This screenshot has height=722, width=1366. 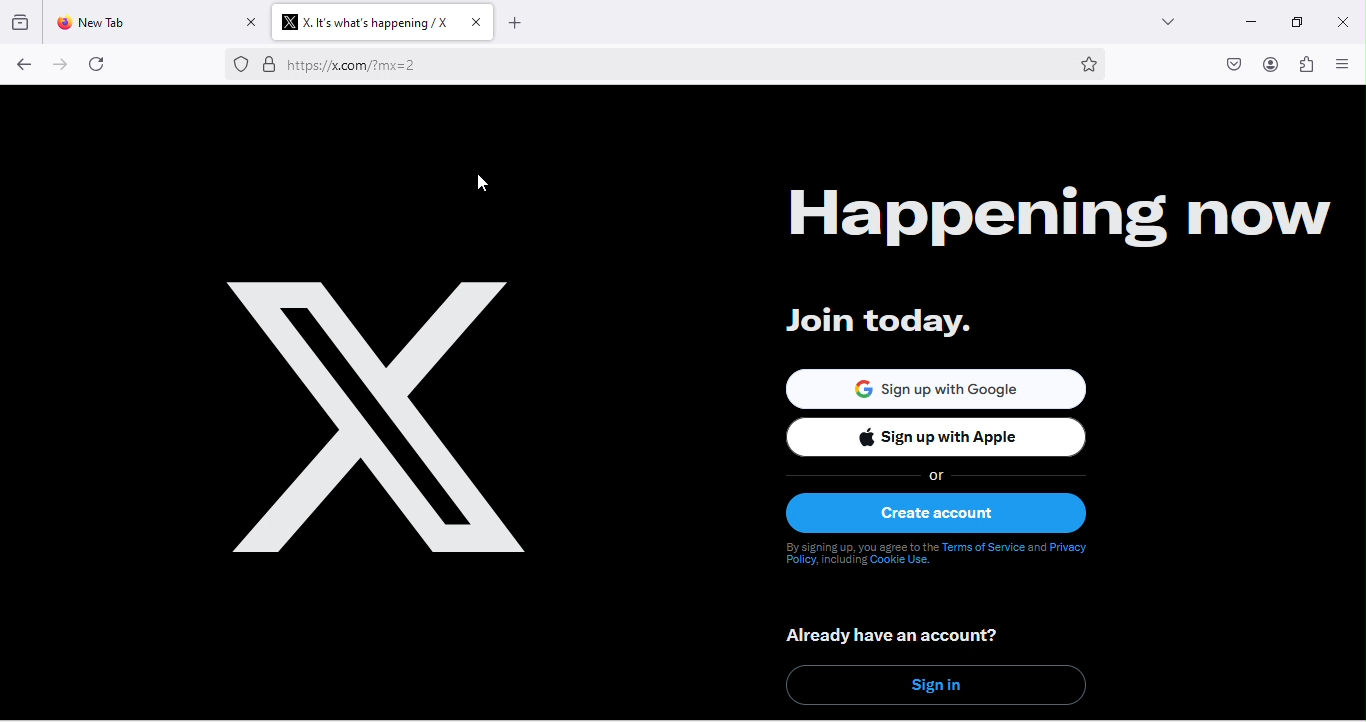 What do you see at coordinates (477, 182) in the screenshot?
I see `cursor` at bounding box center [477, 182].